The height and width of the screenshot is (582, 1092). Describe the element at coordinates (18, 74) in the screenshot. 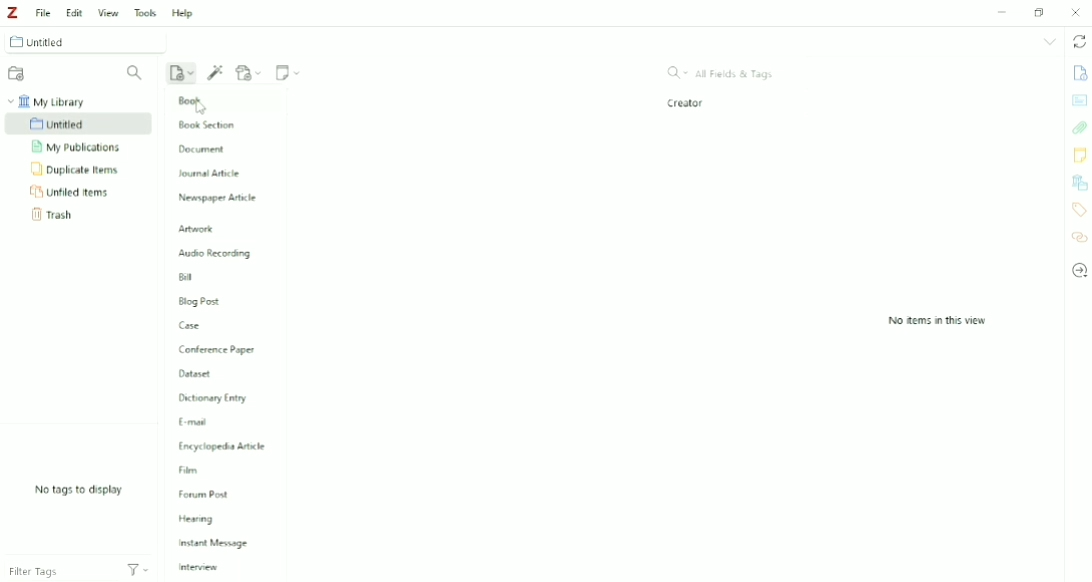

I see `New Collection` at that location.